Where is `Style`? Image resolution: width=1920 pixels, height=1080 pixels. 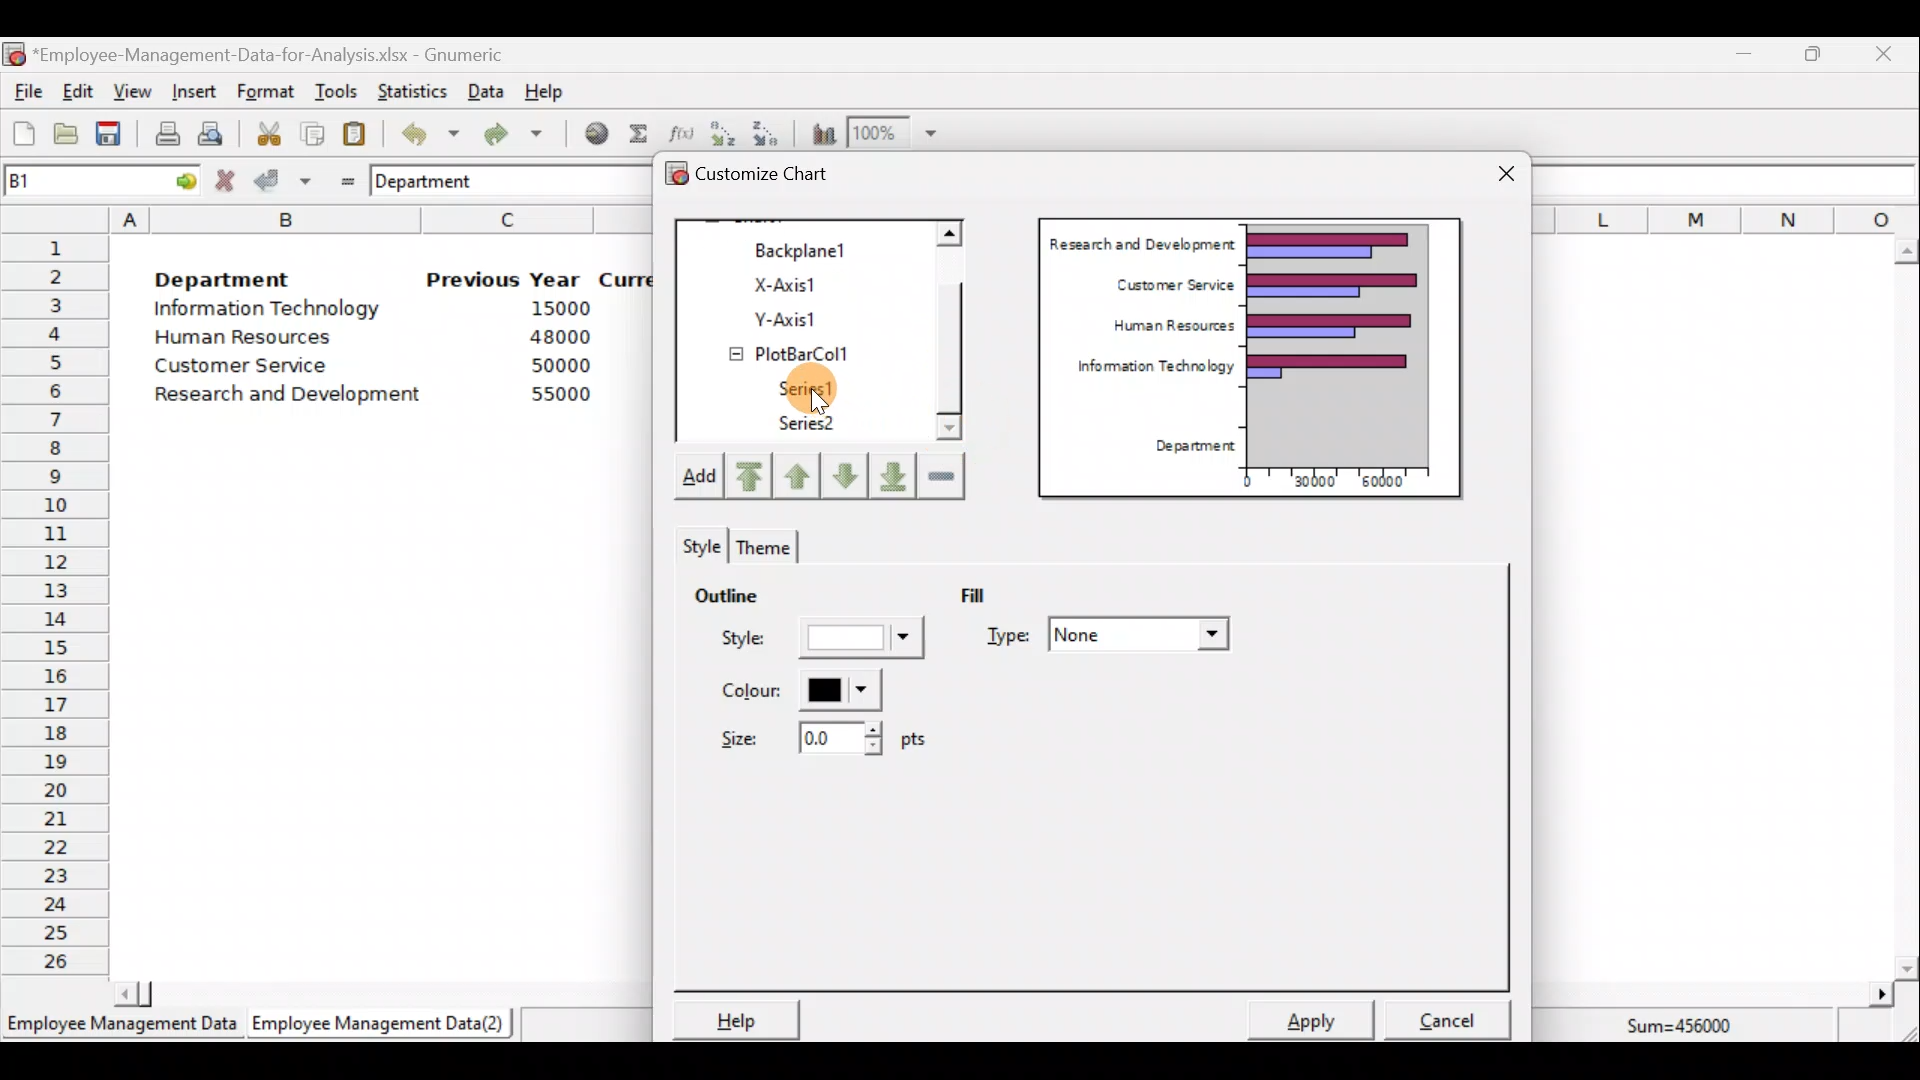
Style is located at coordinates (826, 643).